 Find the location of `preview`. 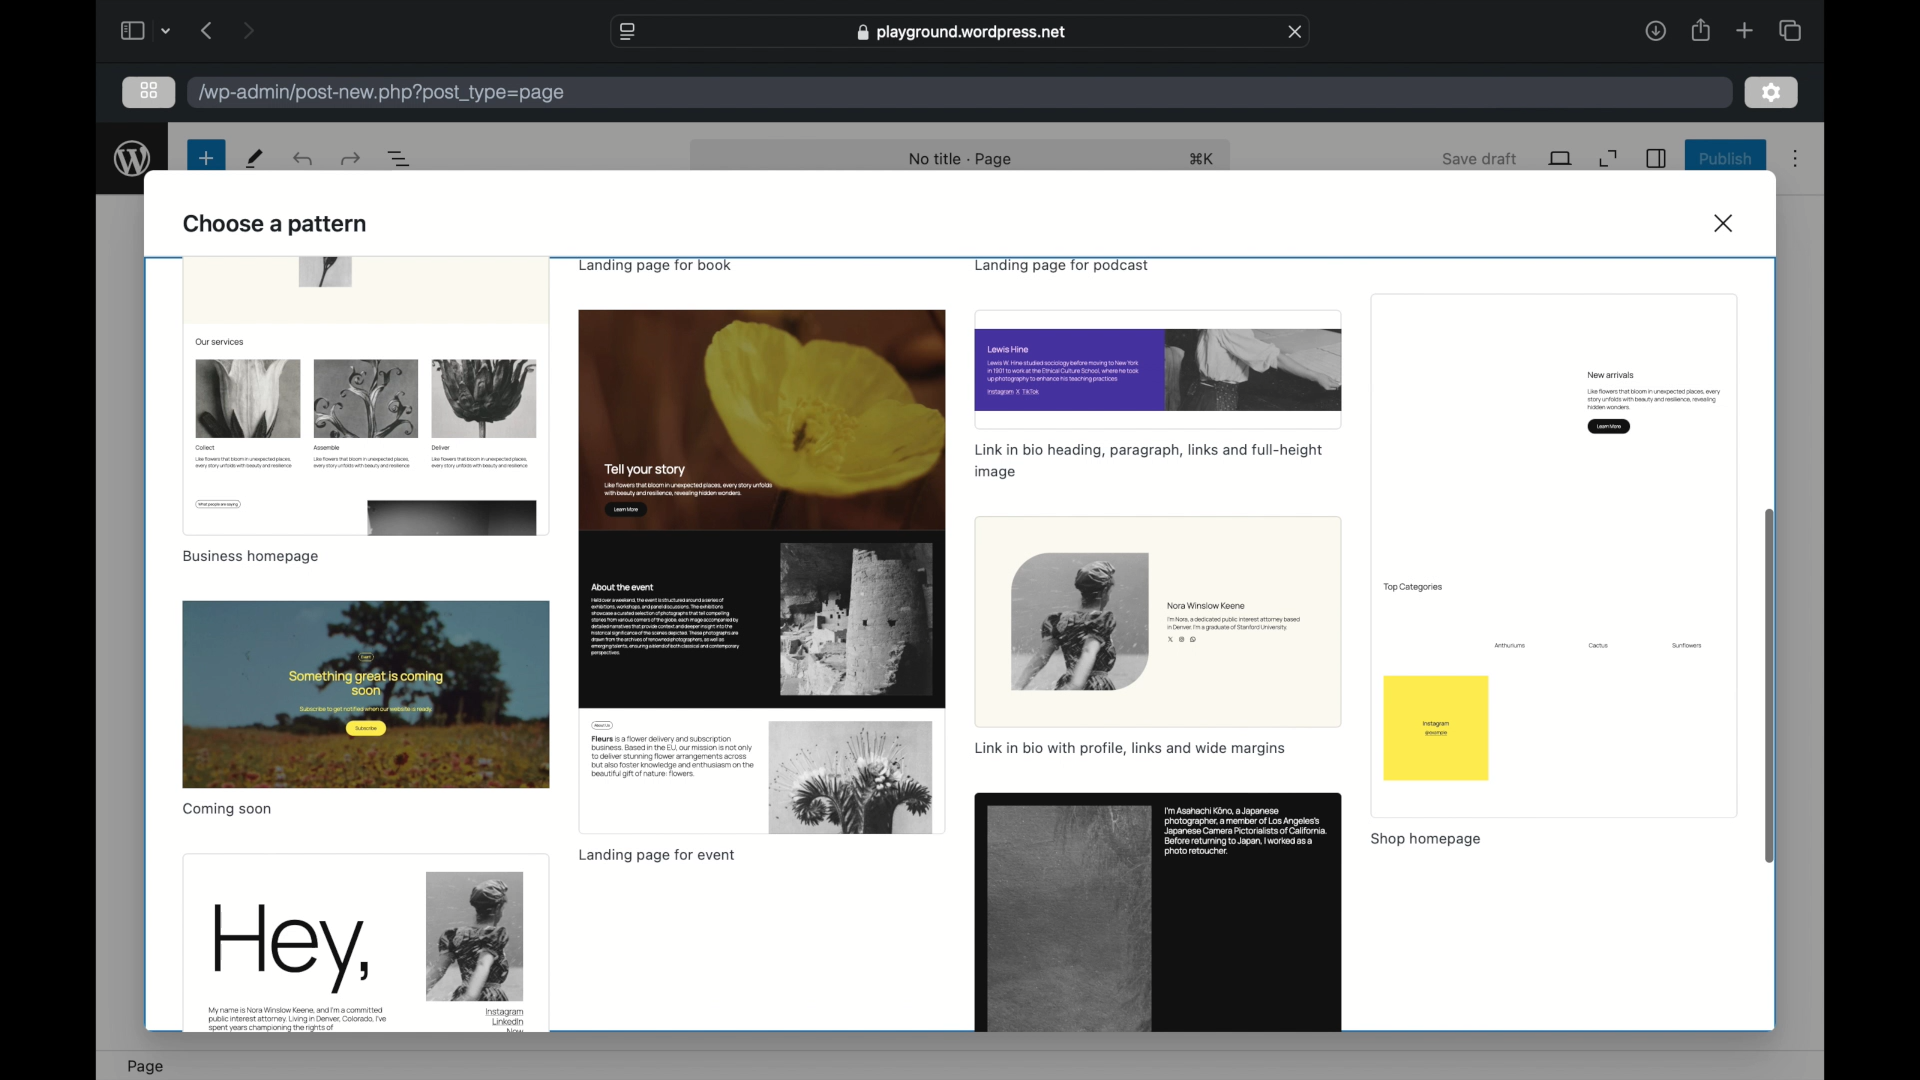

preview is located at coordinates (1159, 621).